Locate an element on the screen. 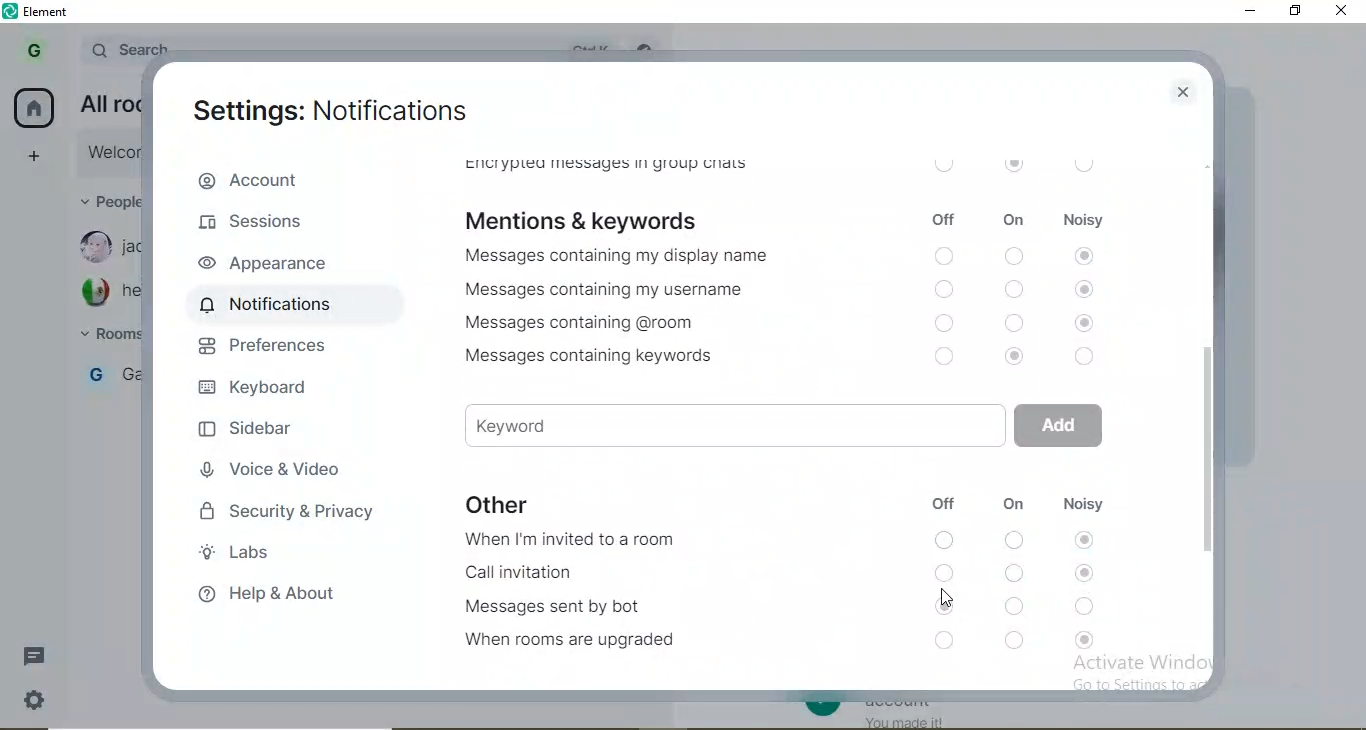 The image size is (1366, 730). labs is located at coordinates (296, 556).